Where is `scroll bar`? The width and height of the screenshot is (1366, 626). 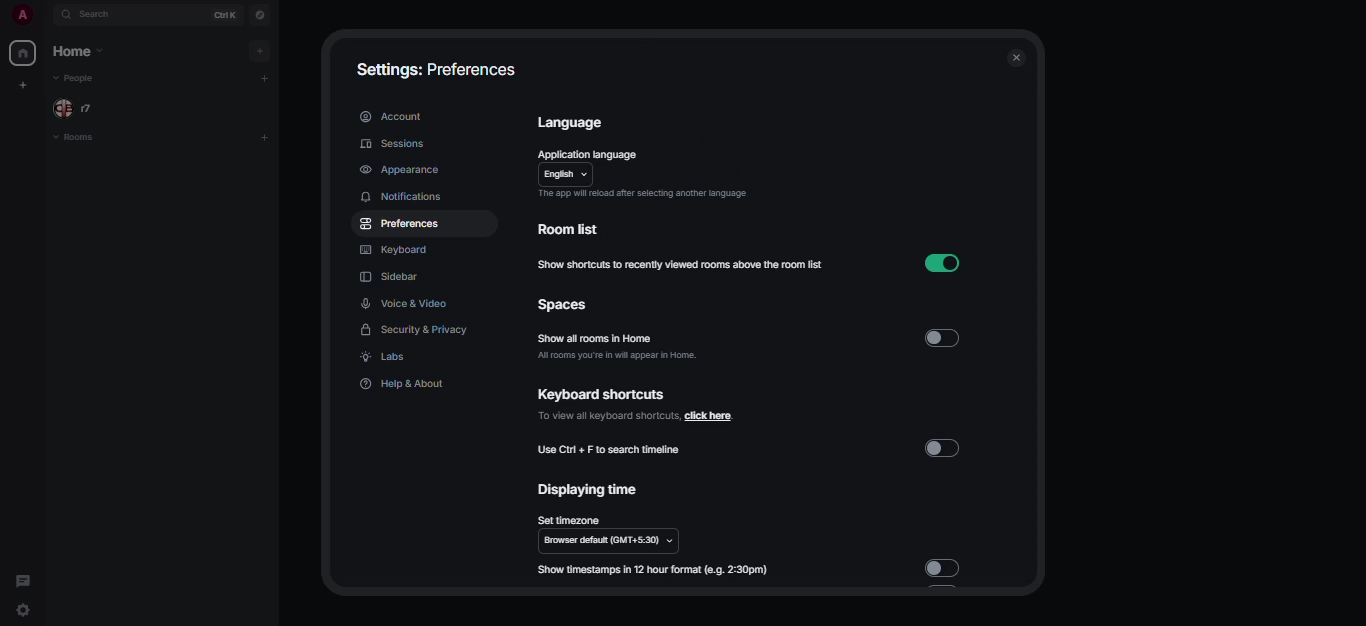
scroll bar is located at coordinates (1030, 173).